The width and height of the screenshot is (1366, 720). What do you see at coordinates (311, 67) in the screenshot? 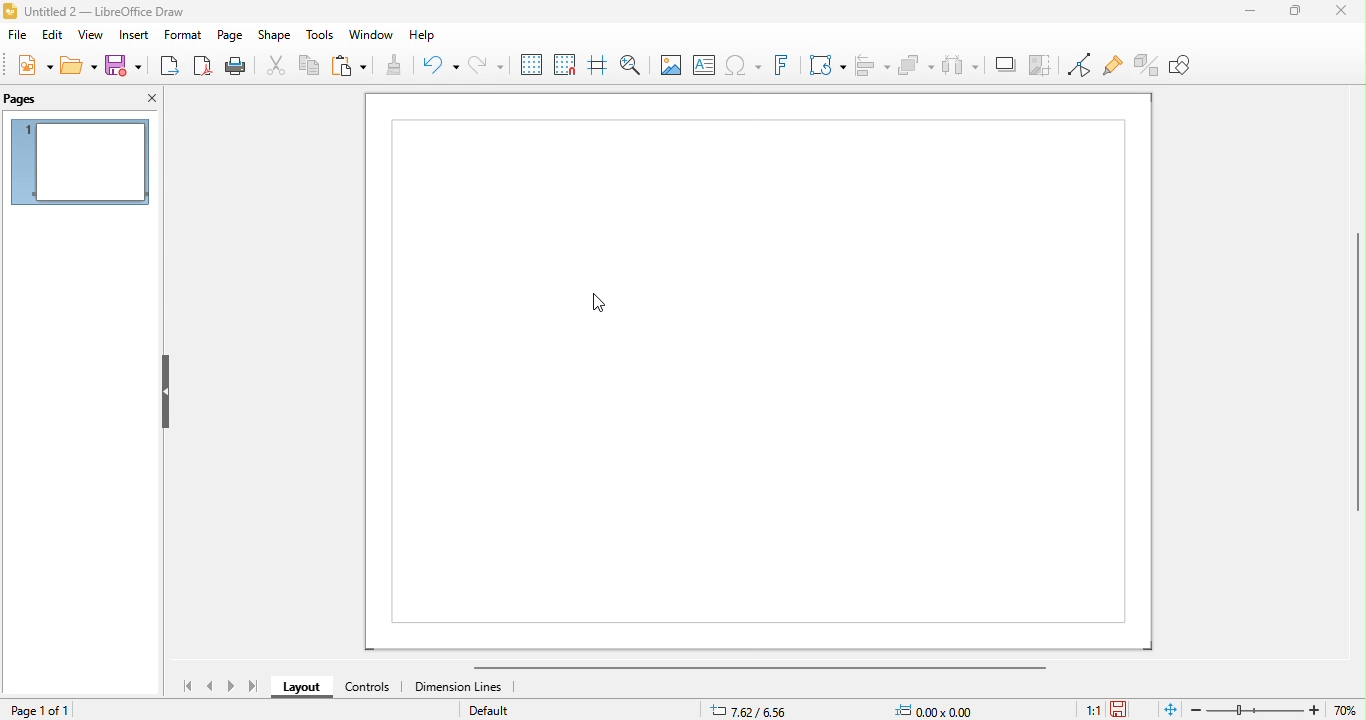
I see `copy` at bounding box center [311, 67].